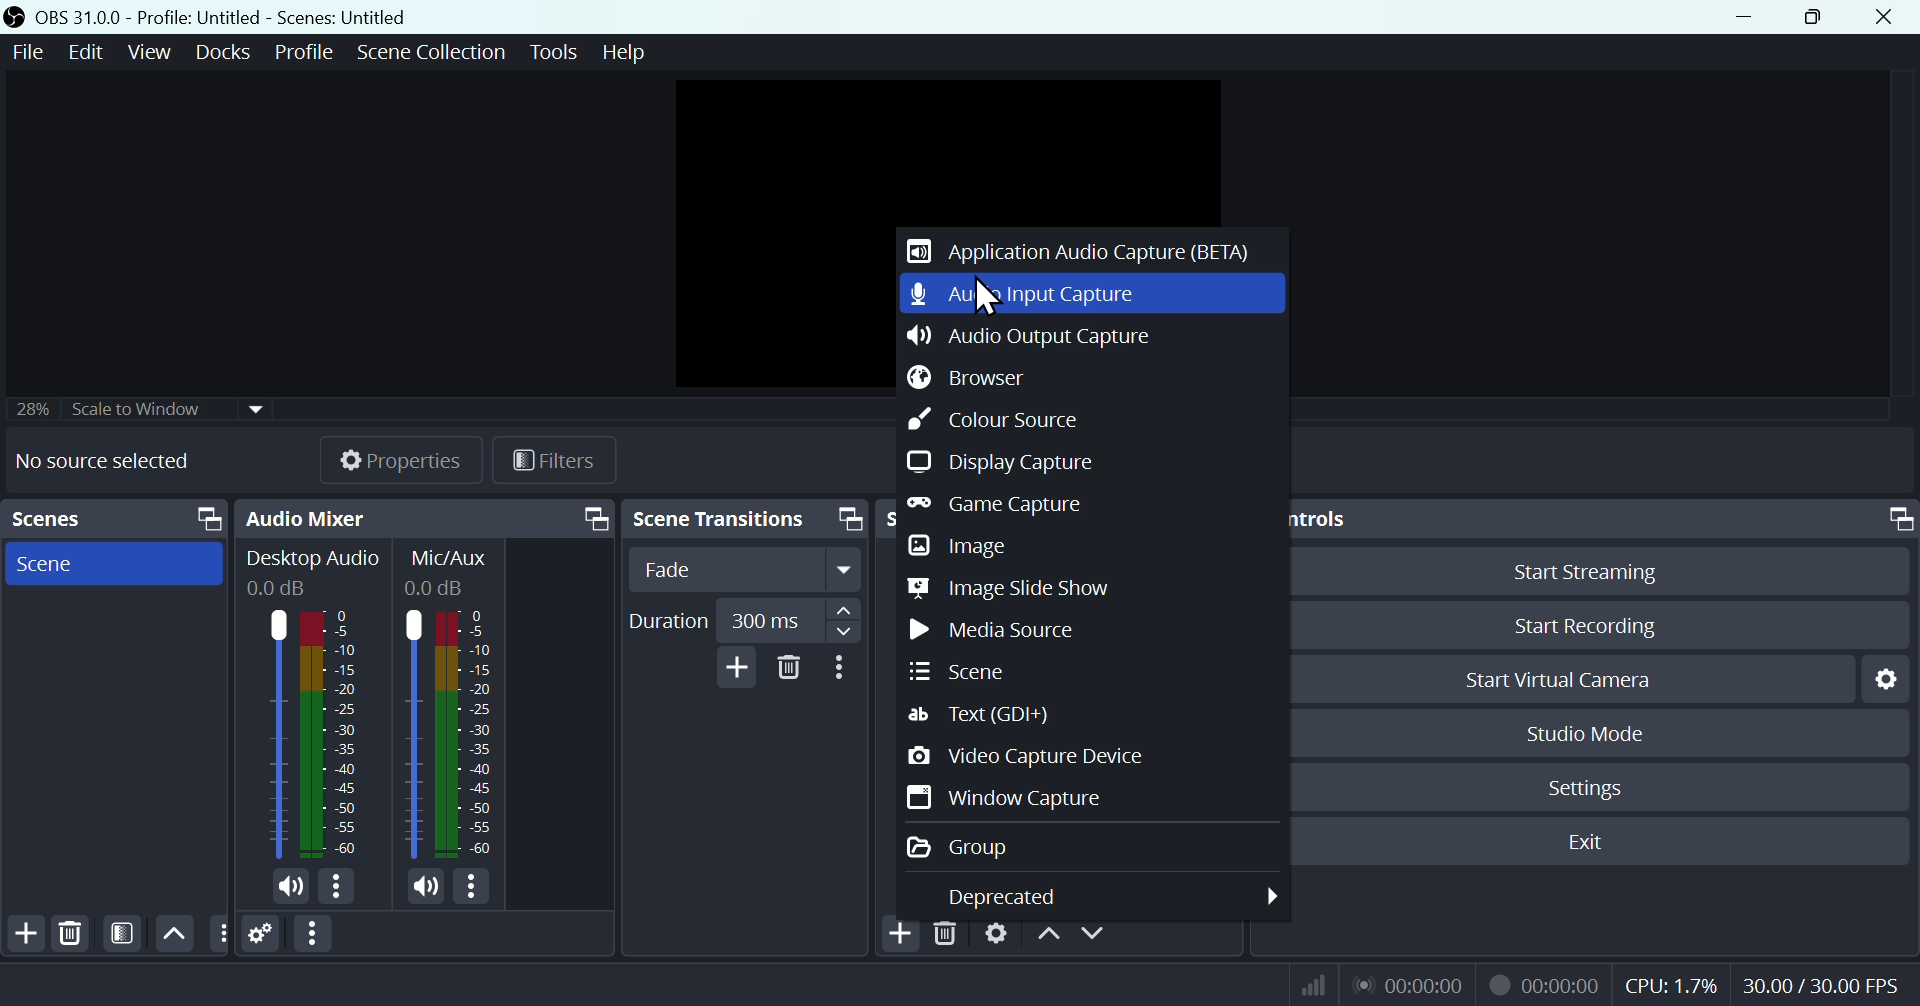 This screenshot has width=1920, height=1006. I want to click on Delete, so click(790, 668).